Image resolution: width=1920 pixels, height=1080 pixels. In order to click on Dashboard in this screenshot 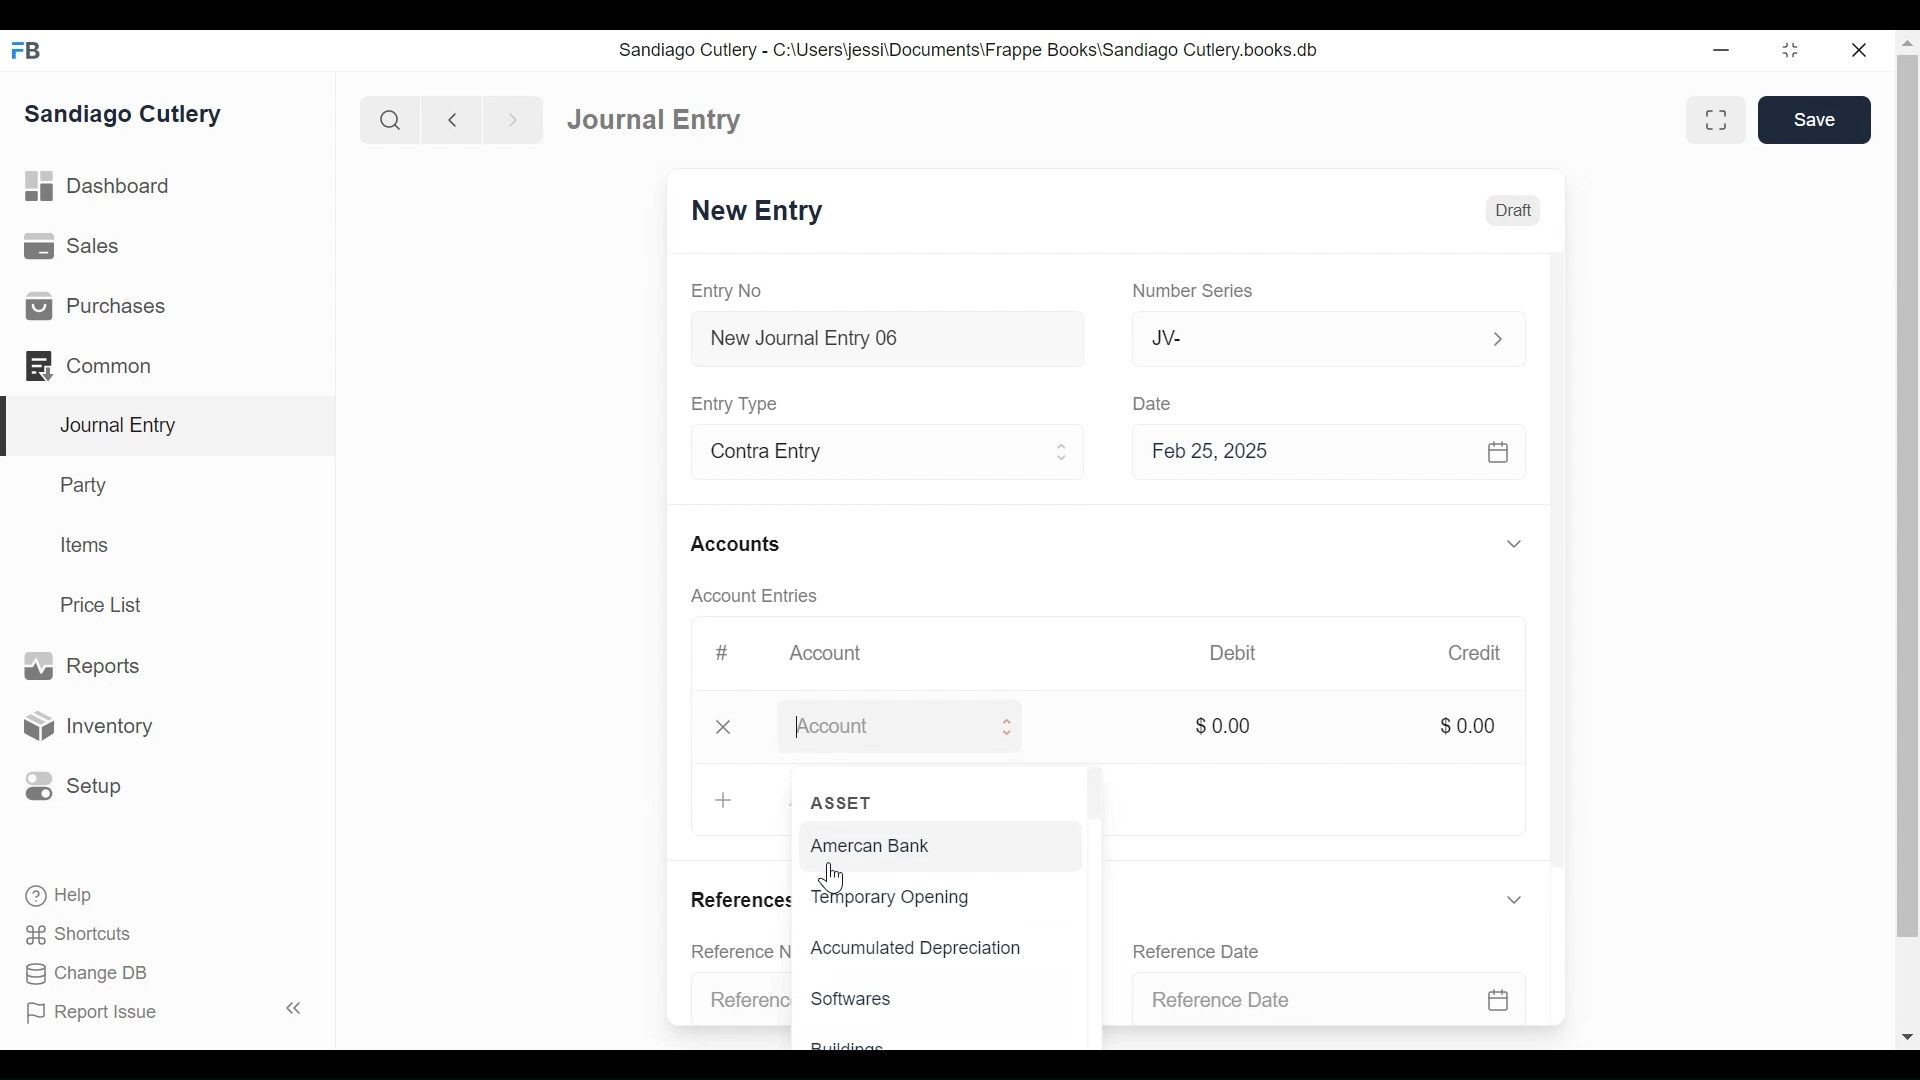, I will do `click(100, 187)`.